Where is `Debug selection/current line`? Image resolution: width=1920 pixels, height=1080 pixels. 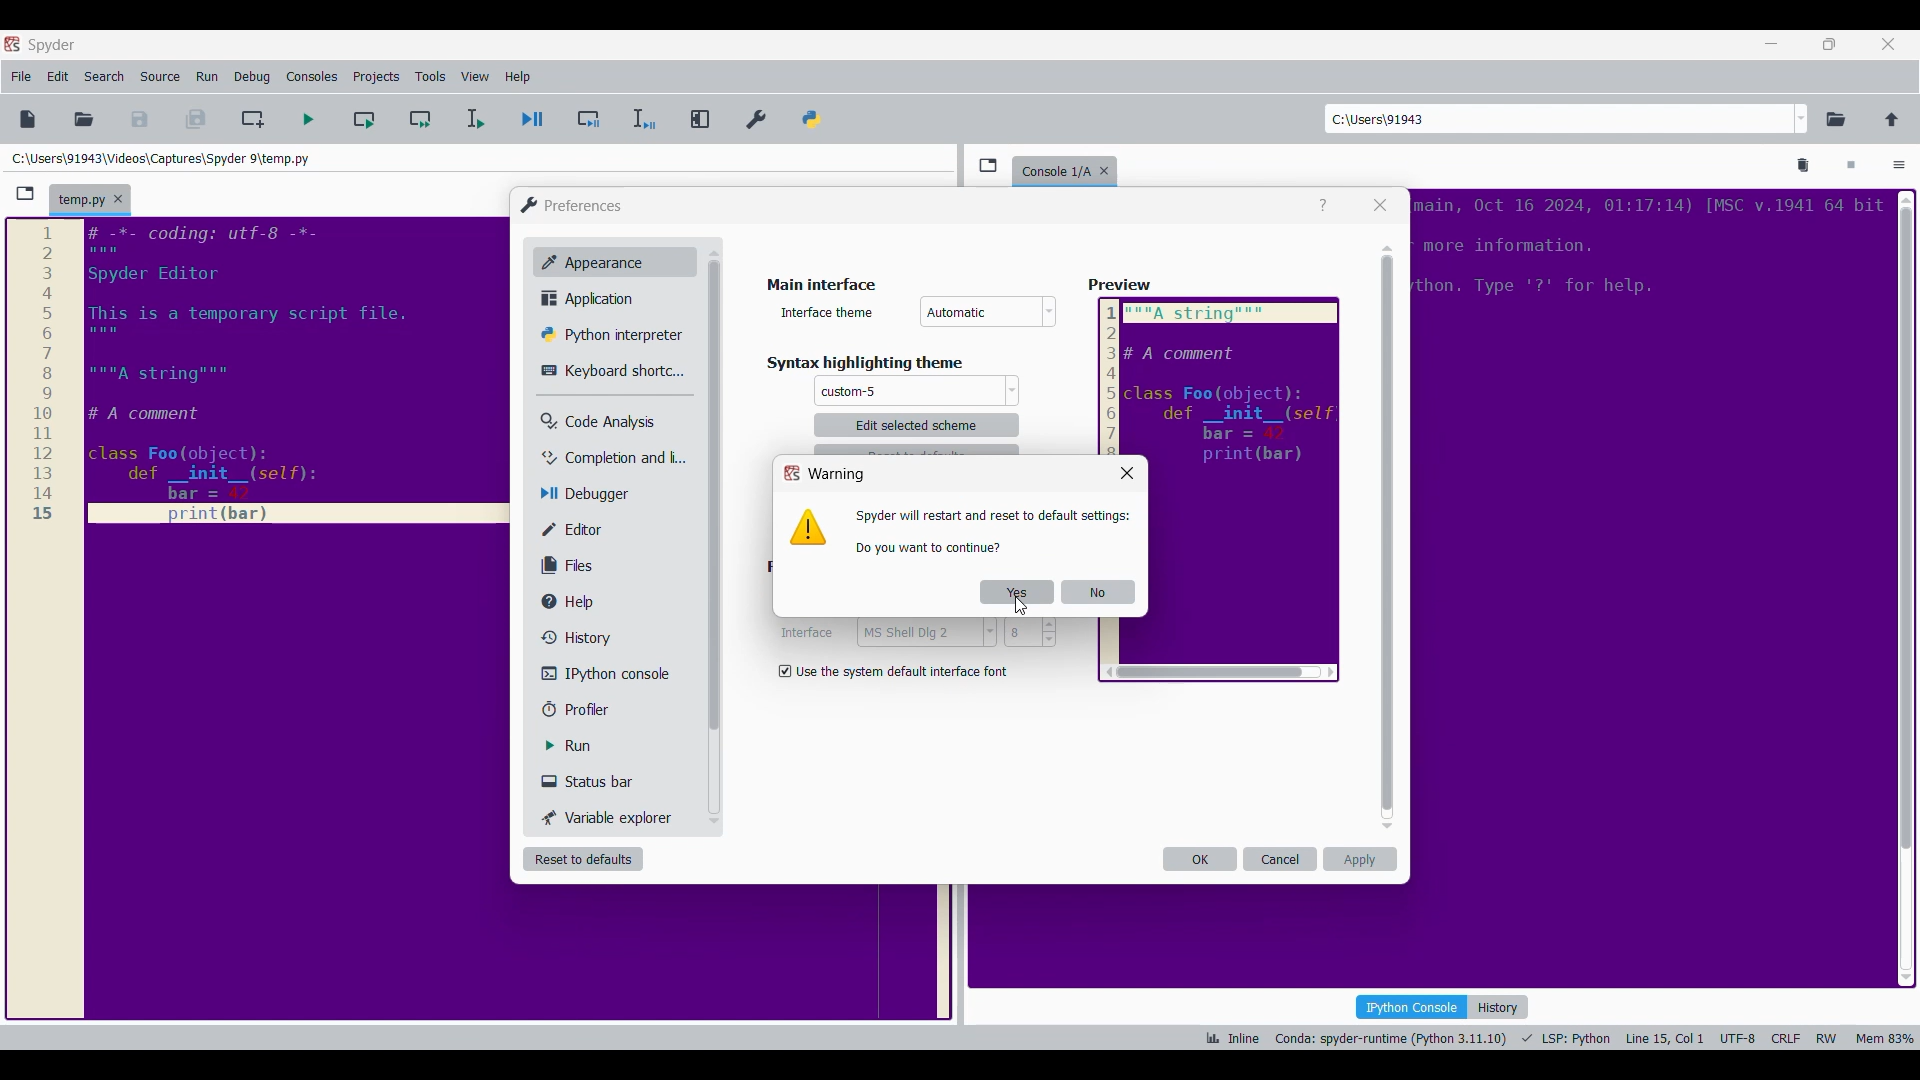
Debug selection/current line is located at coordinates (644, 119).